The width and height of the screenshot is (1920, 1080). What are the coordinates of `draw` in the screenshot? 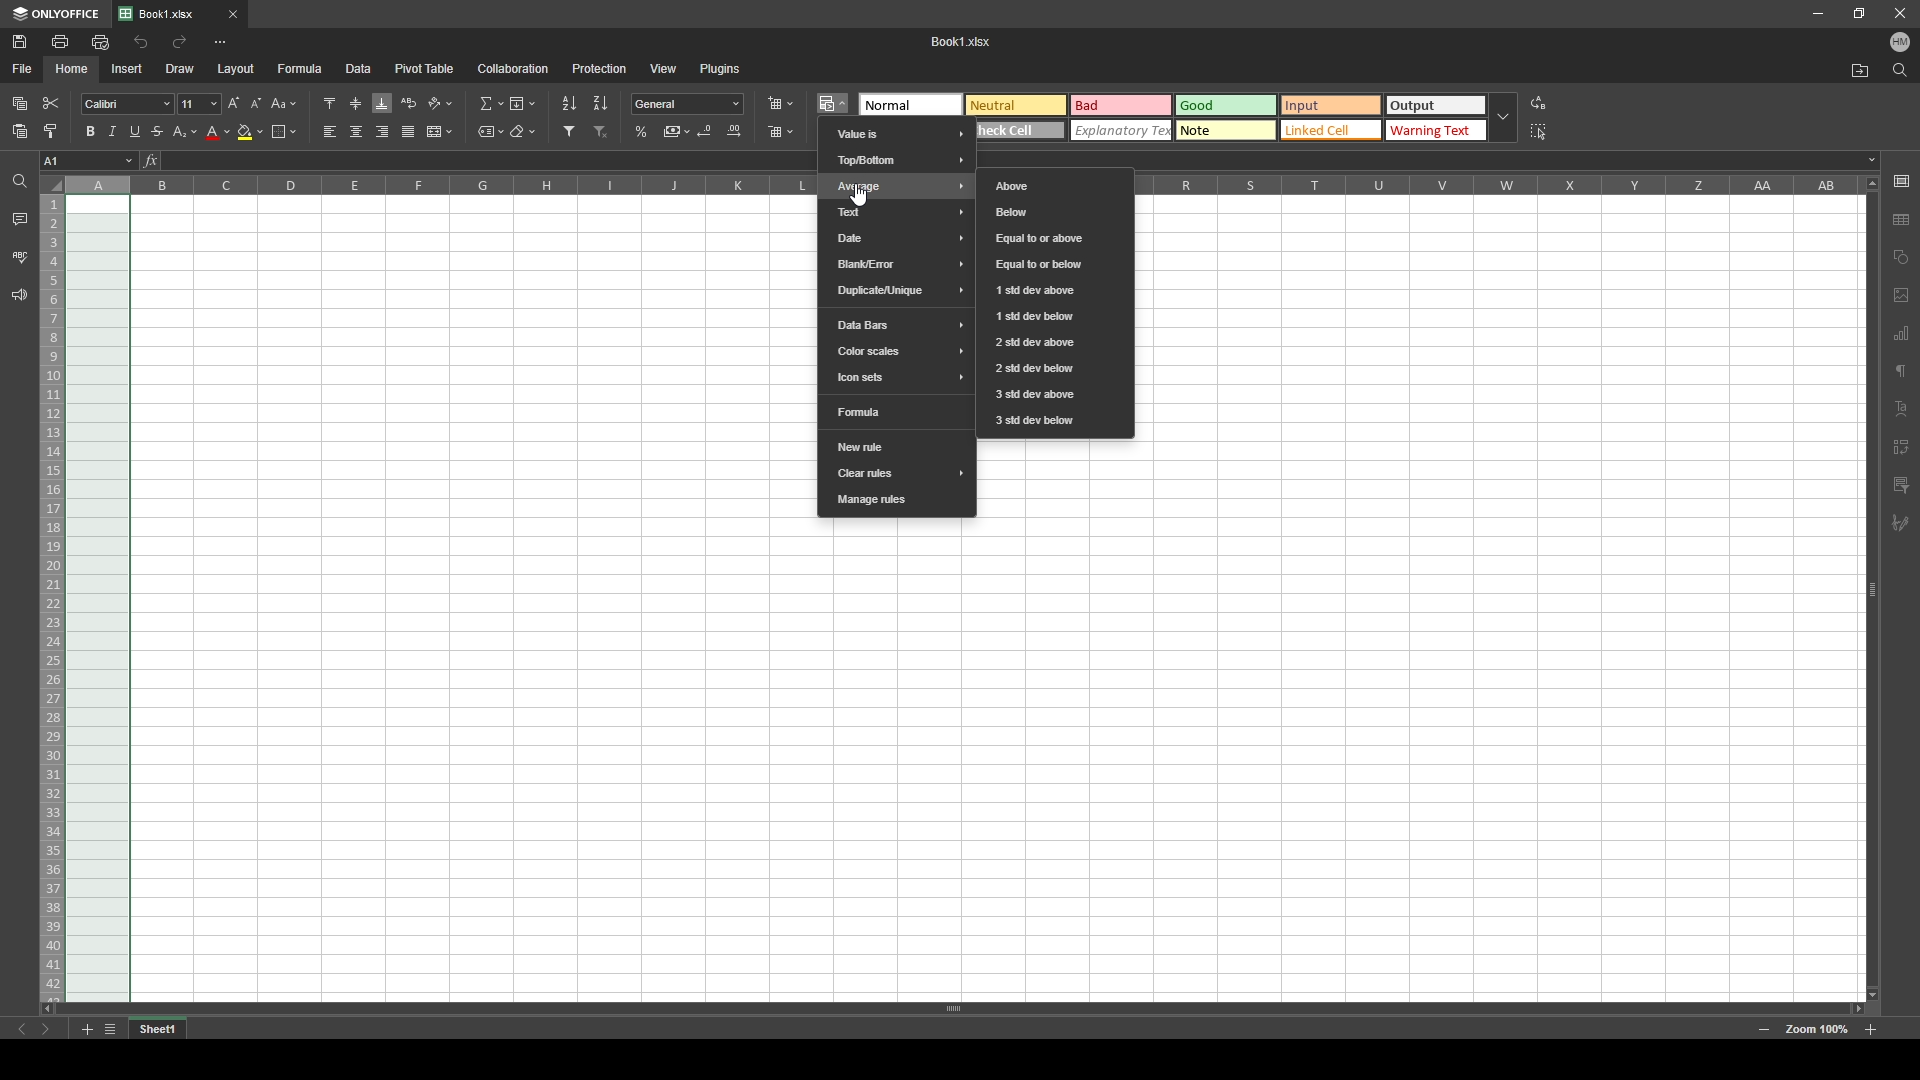 It's located at (179, 68).